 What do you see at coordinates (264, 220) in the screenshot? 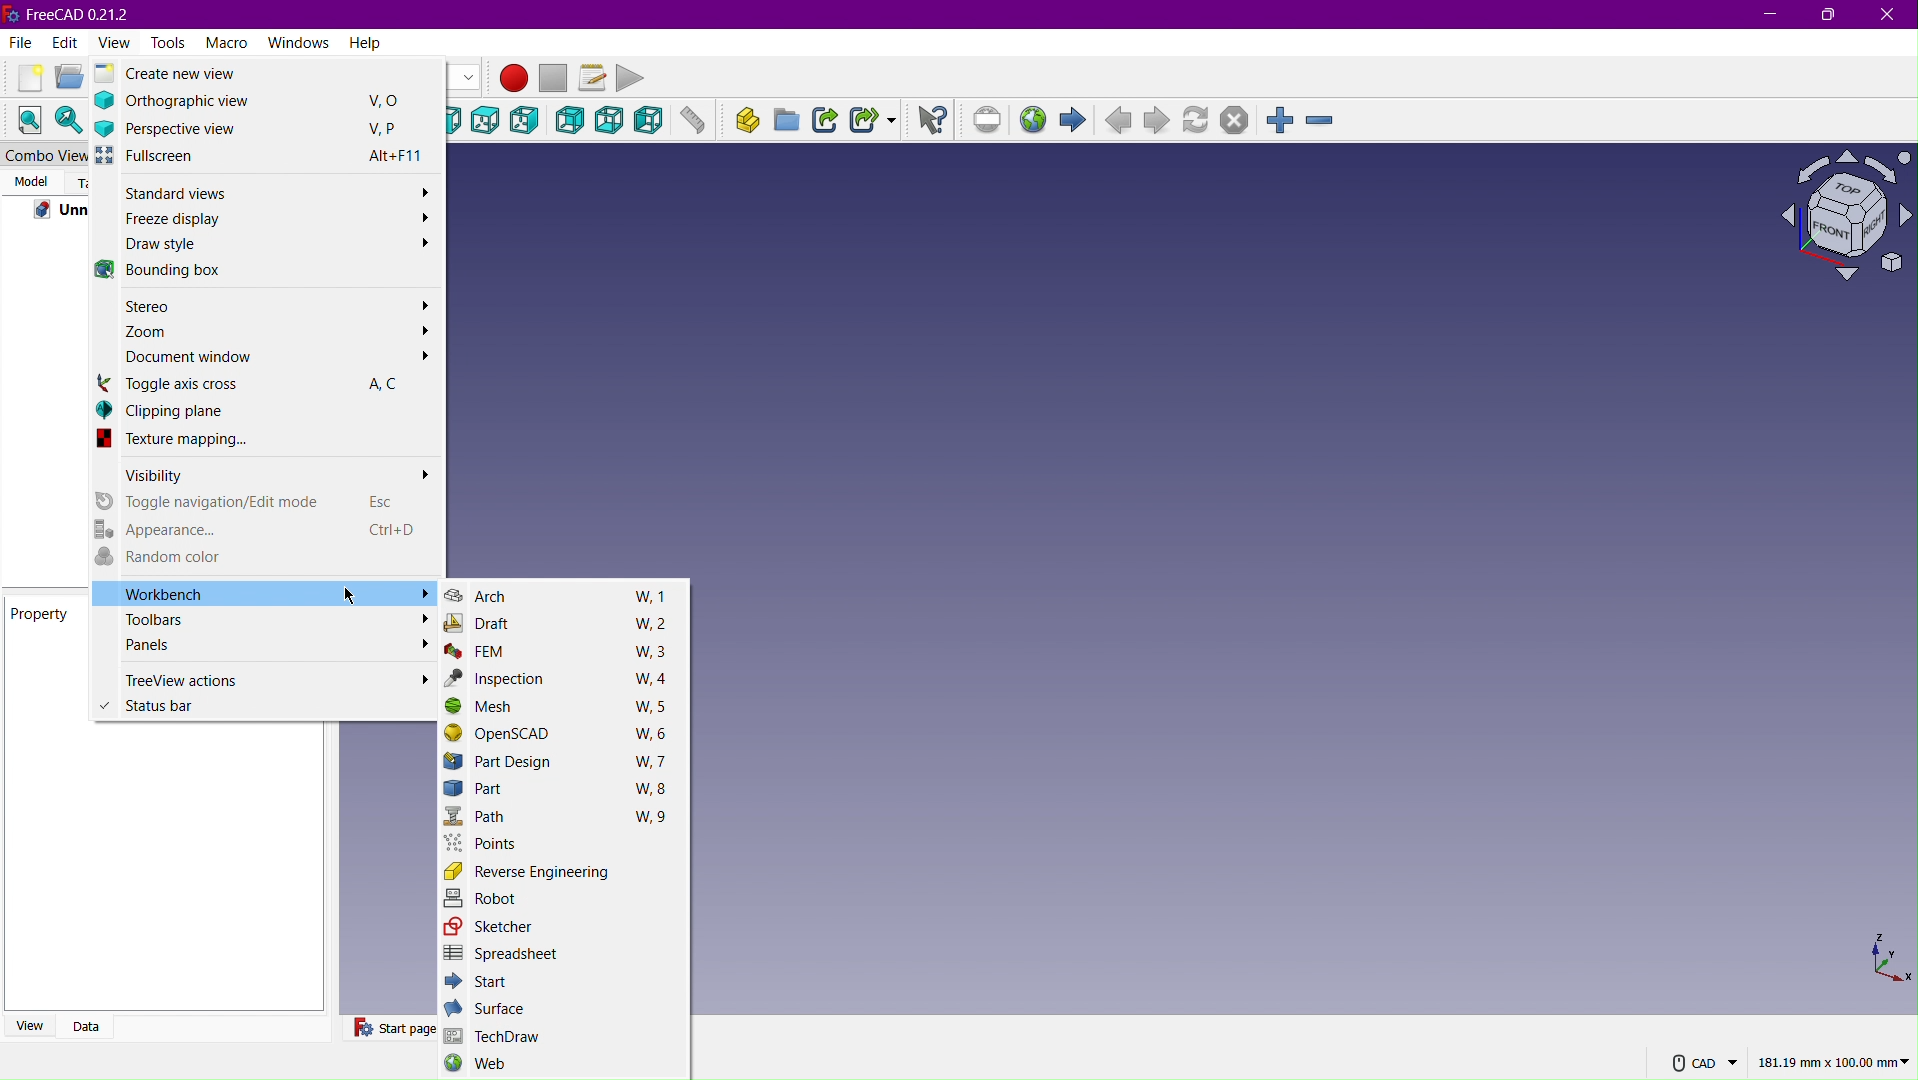
I see `Freeze display` at bounding box center [264, 220].